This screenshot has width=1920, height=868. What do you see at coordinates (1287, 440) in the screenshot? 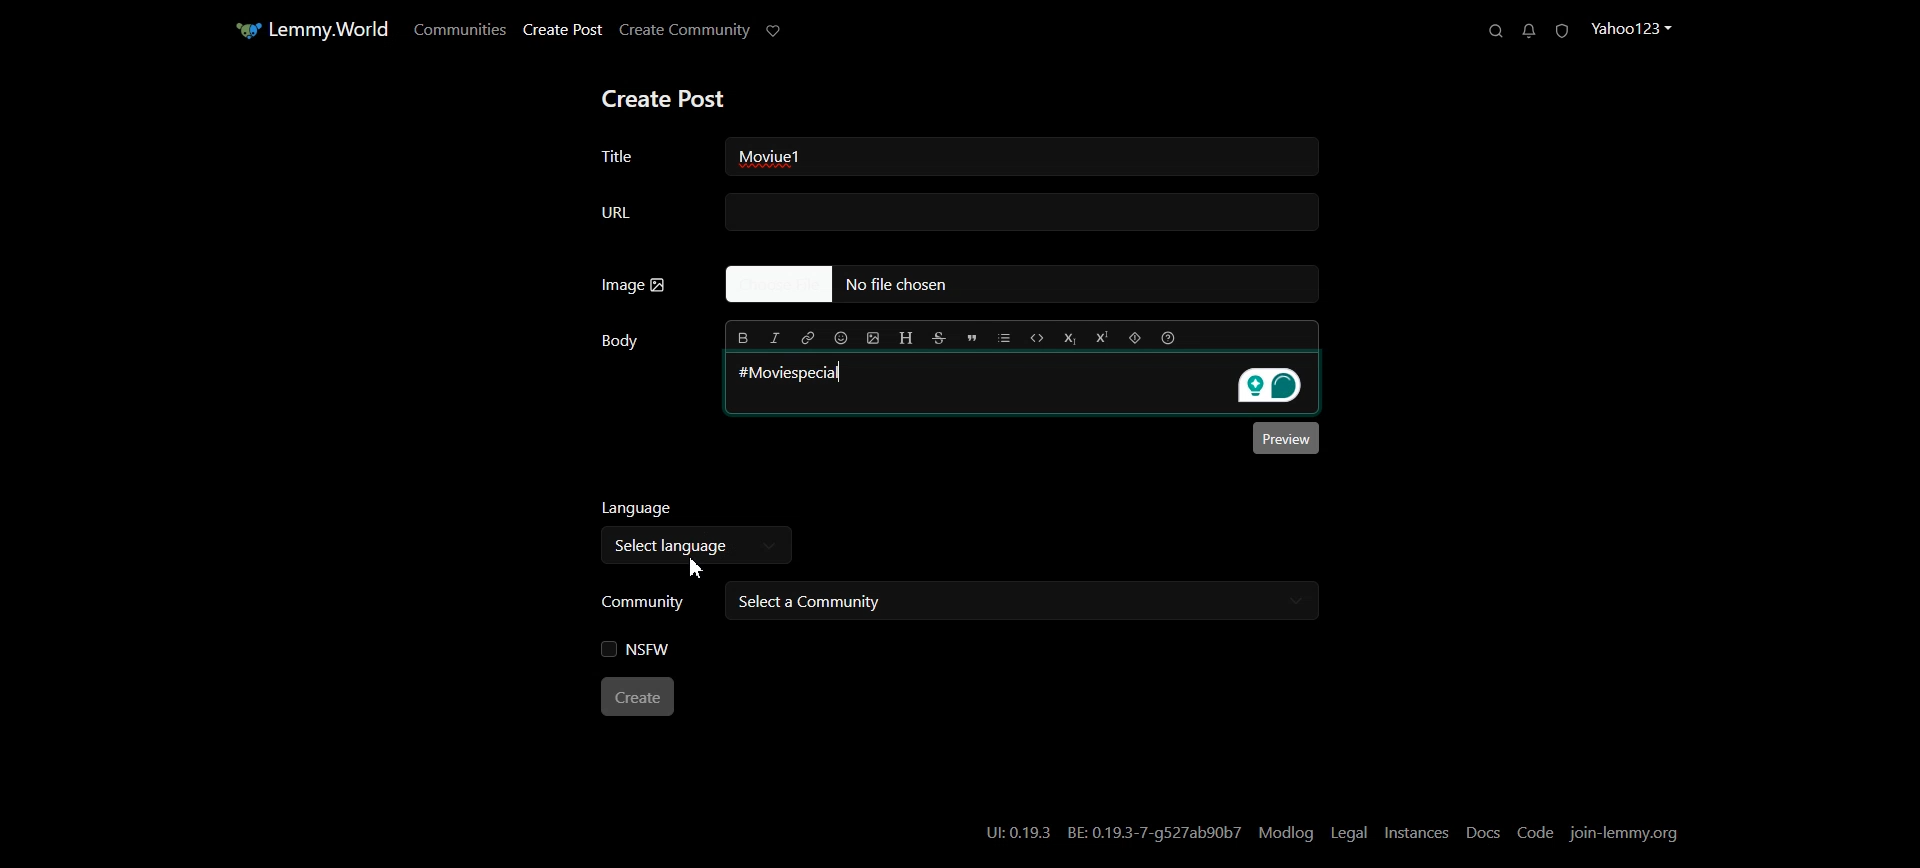
I see `Preview` at bounding box center [1287, 440].